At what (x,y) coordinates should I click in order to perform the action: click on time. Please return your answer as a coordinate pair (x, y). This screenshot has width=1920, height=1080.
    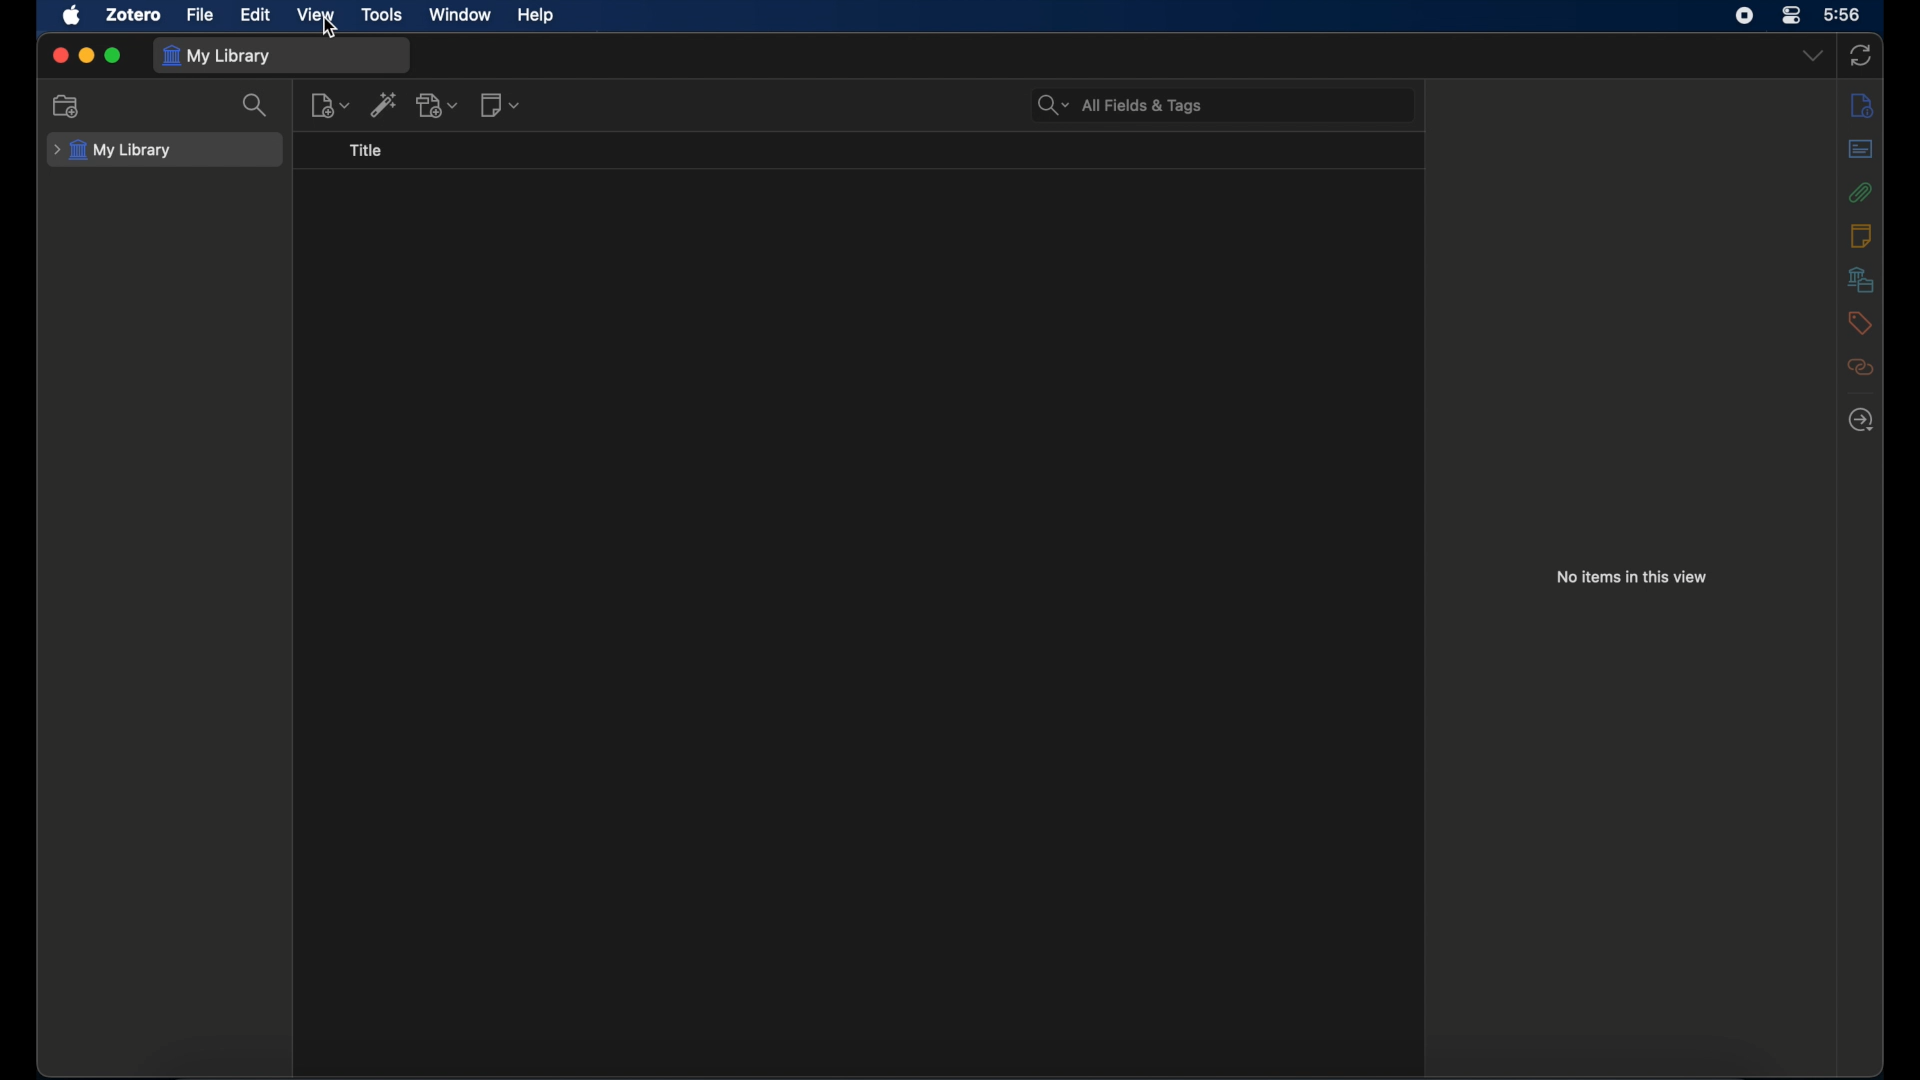
    Looking at the image, I should click on (1843, 15).